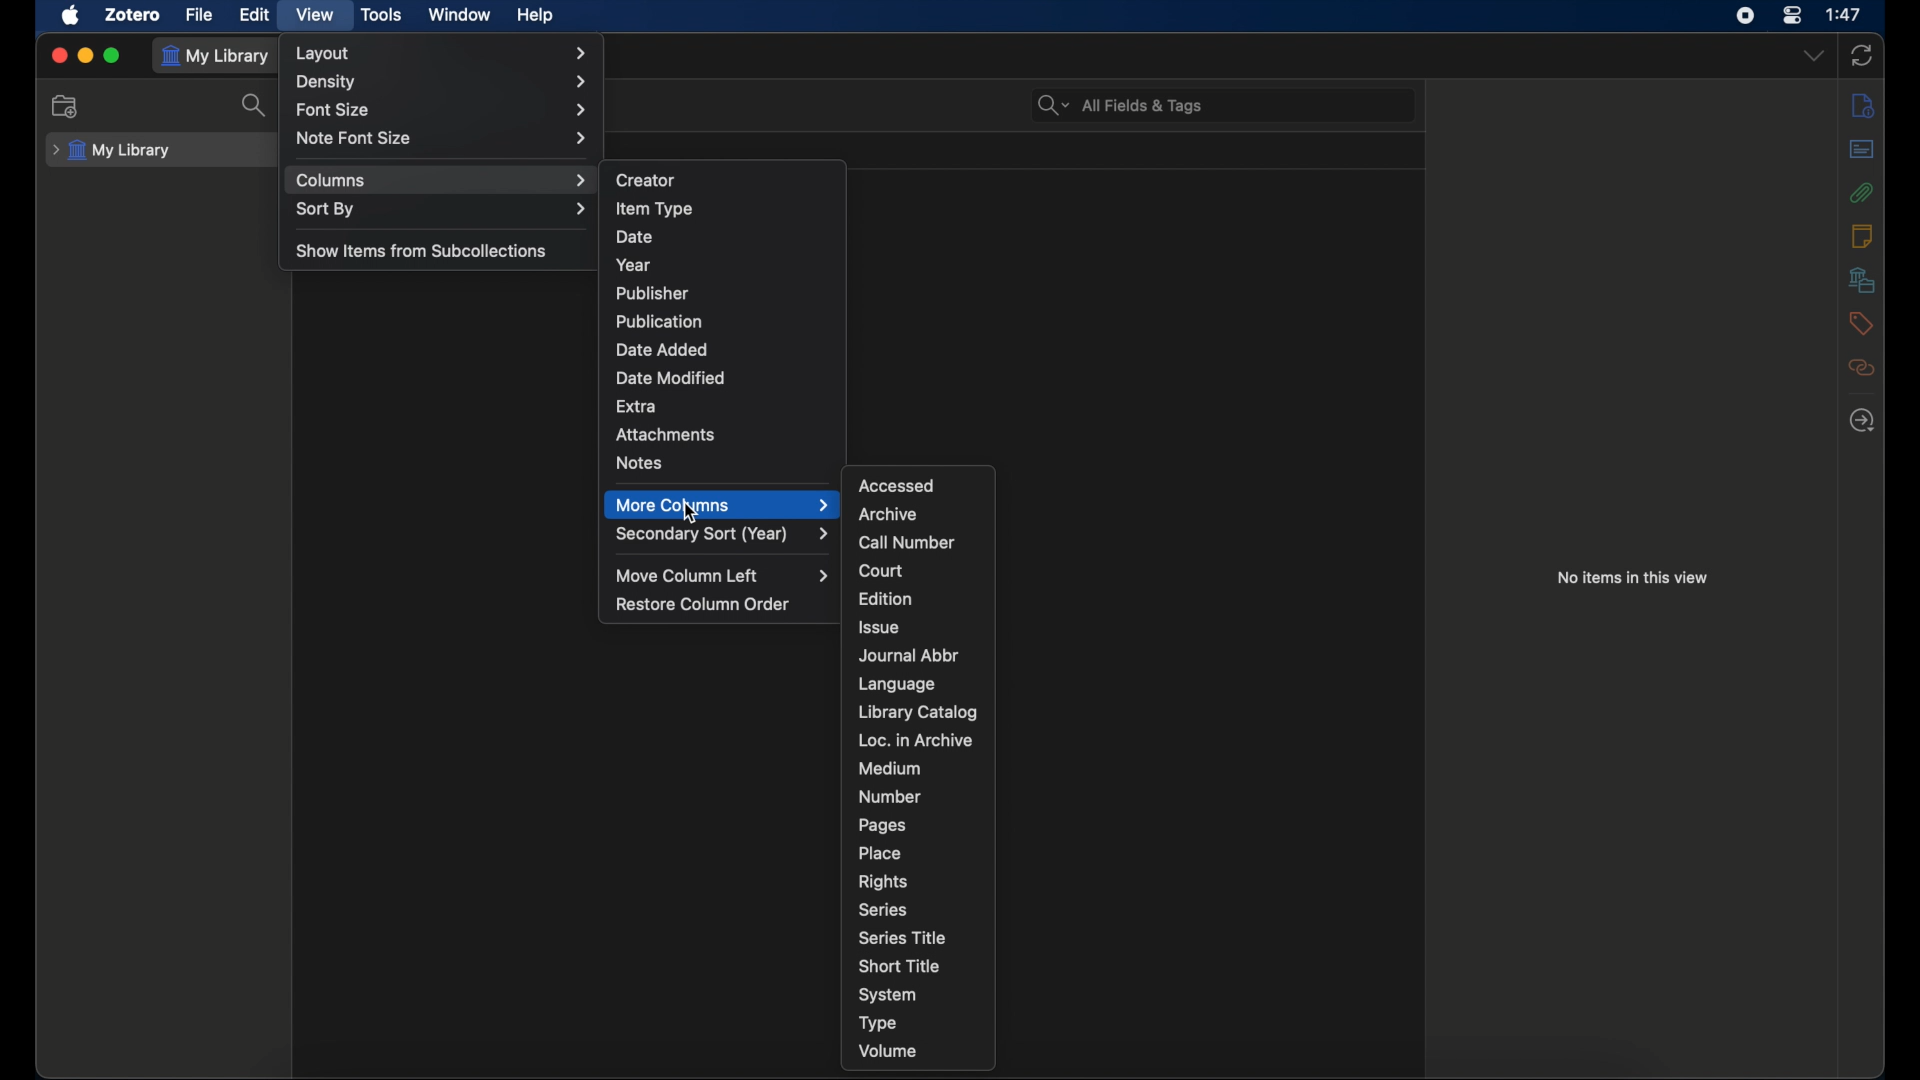 The image size is (1920, 1080). What do you see at coordinates (706, 604) in the screenshot?
I see `restore column order` at bounding box center [706, 604].